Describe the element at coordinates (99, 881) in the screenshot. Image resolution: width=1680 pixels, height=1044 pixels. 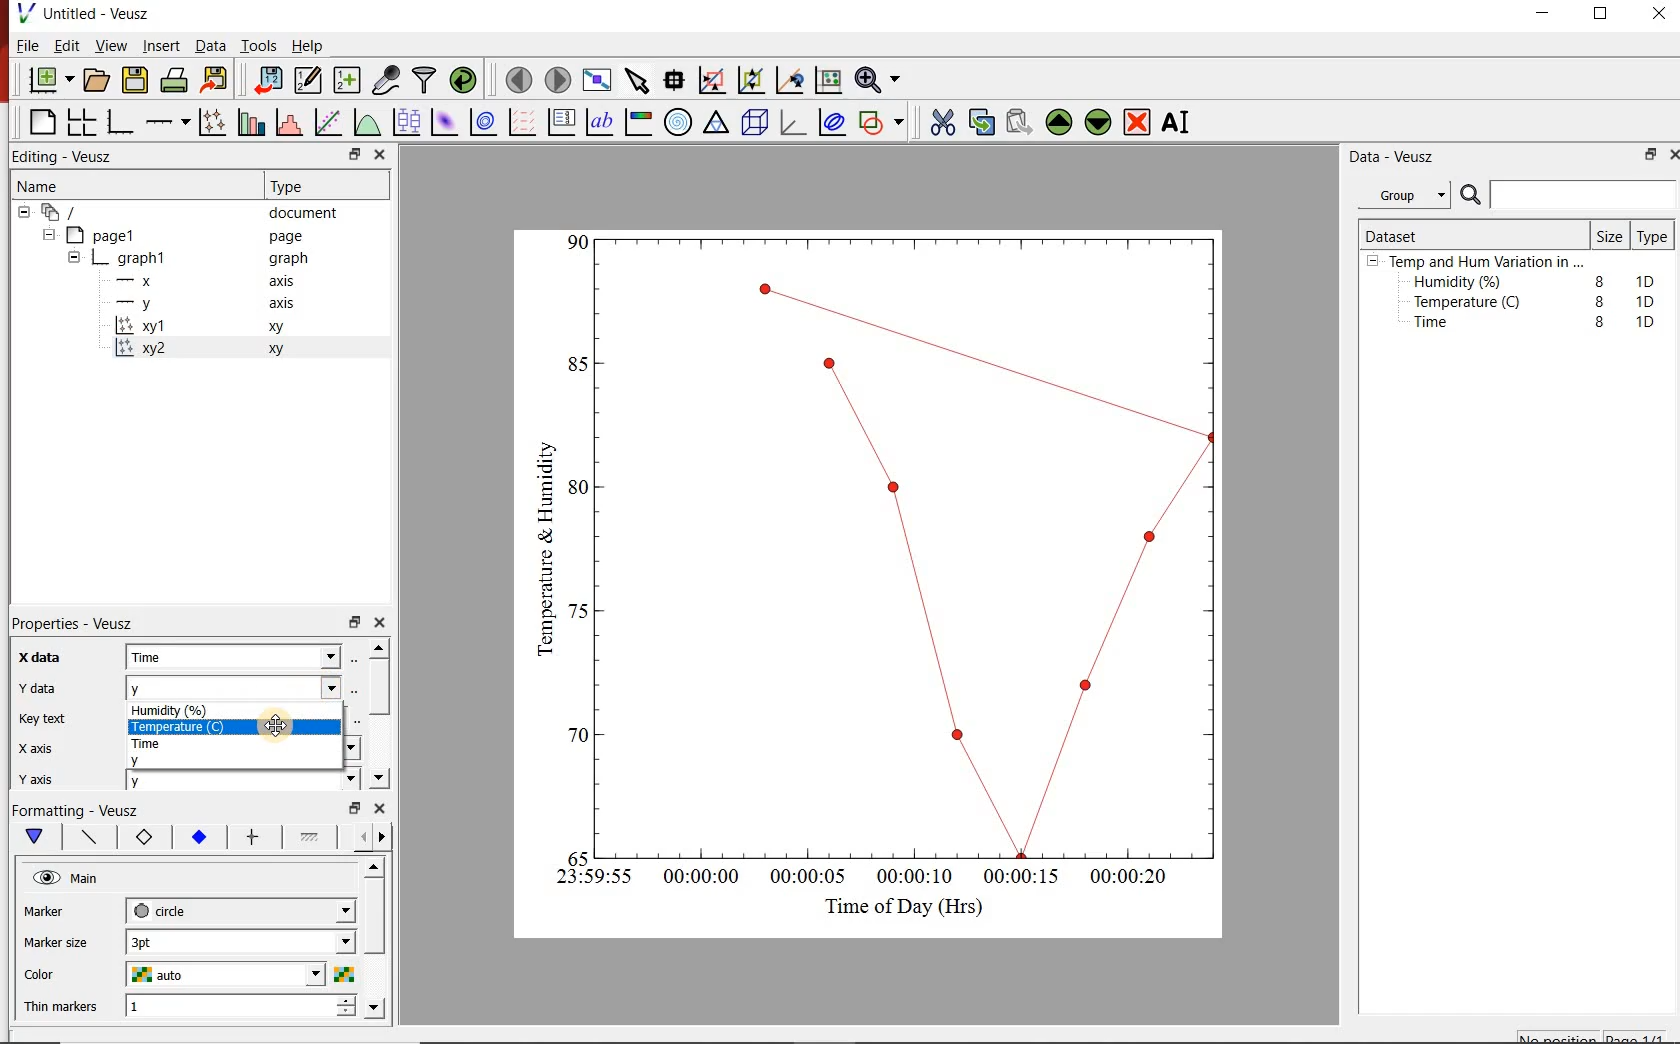
I see `Main` at that location.